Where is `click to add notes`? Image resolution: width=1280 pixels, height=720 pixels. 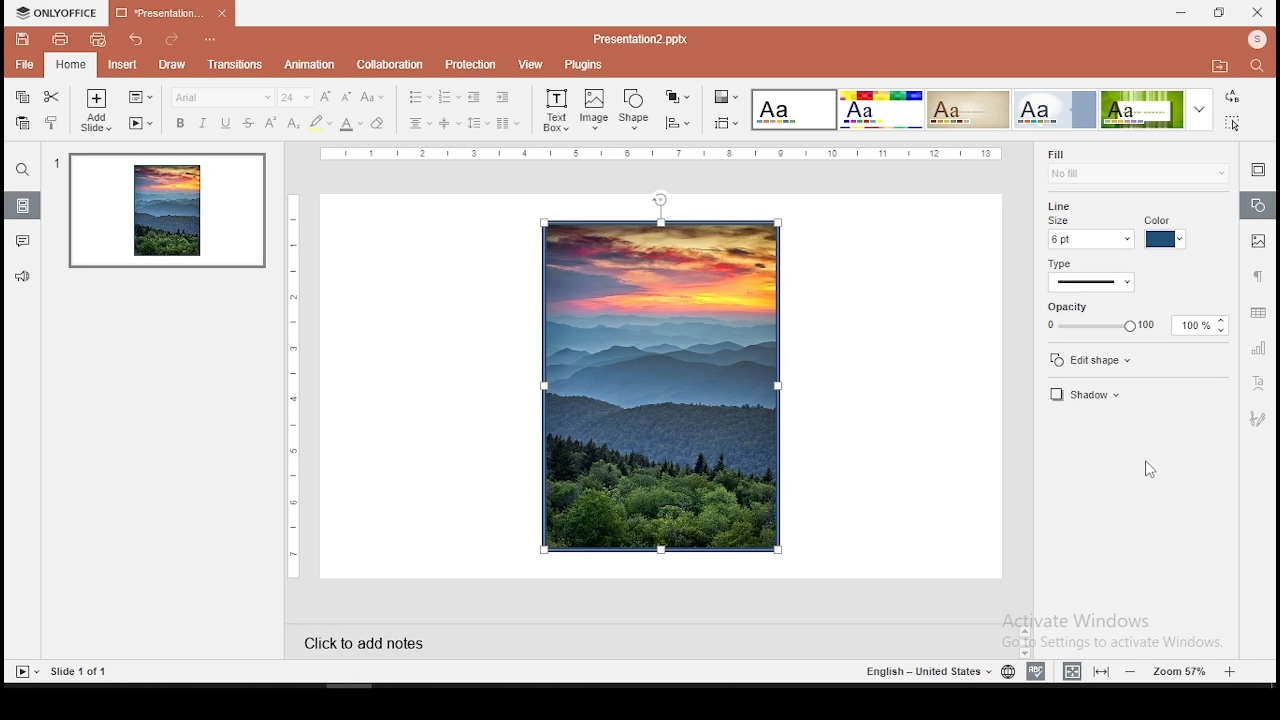 click to add notes is located at coordinates (371, 643).